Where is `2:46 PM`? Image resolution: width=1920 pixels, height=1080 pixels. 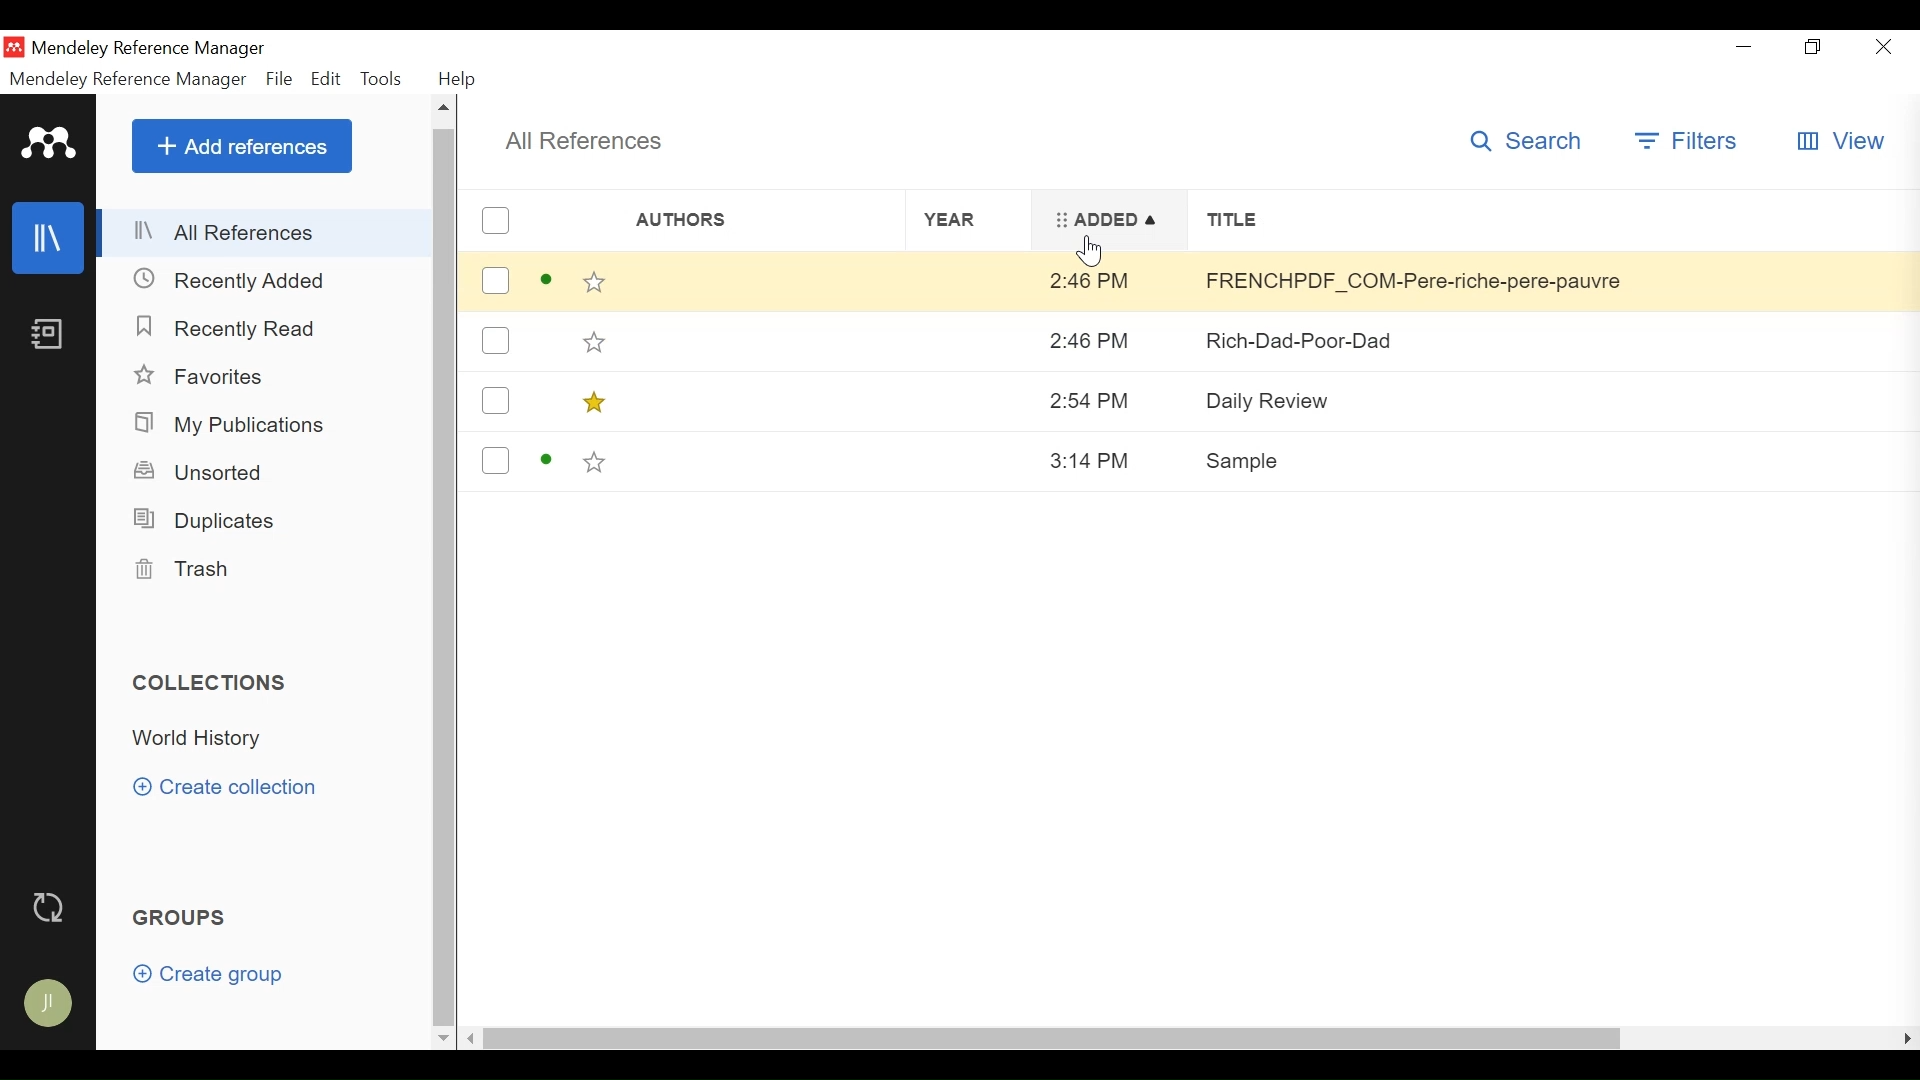 2:46 PM is located at coordinates (1108, 400).